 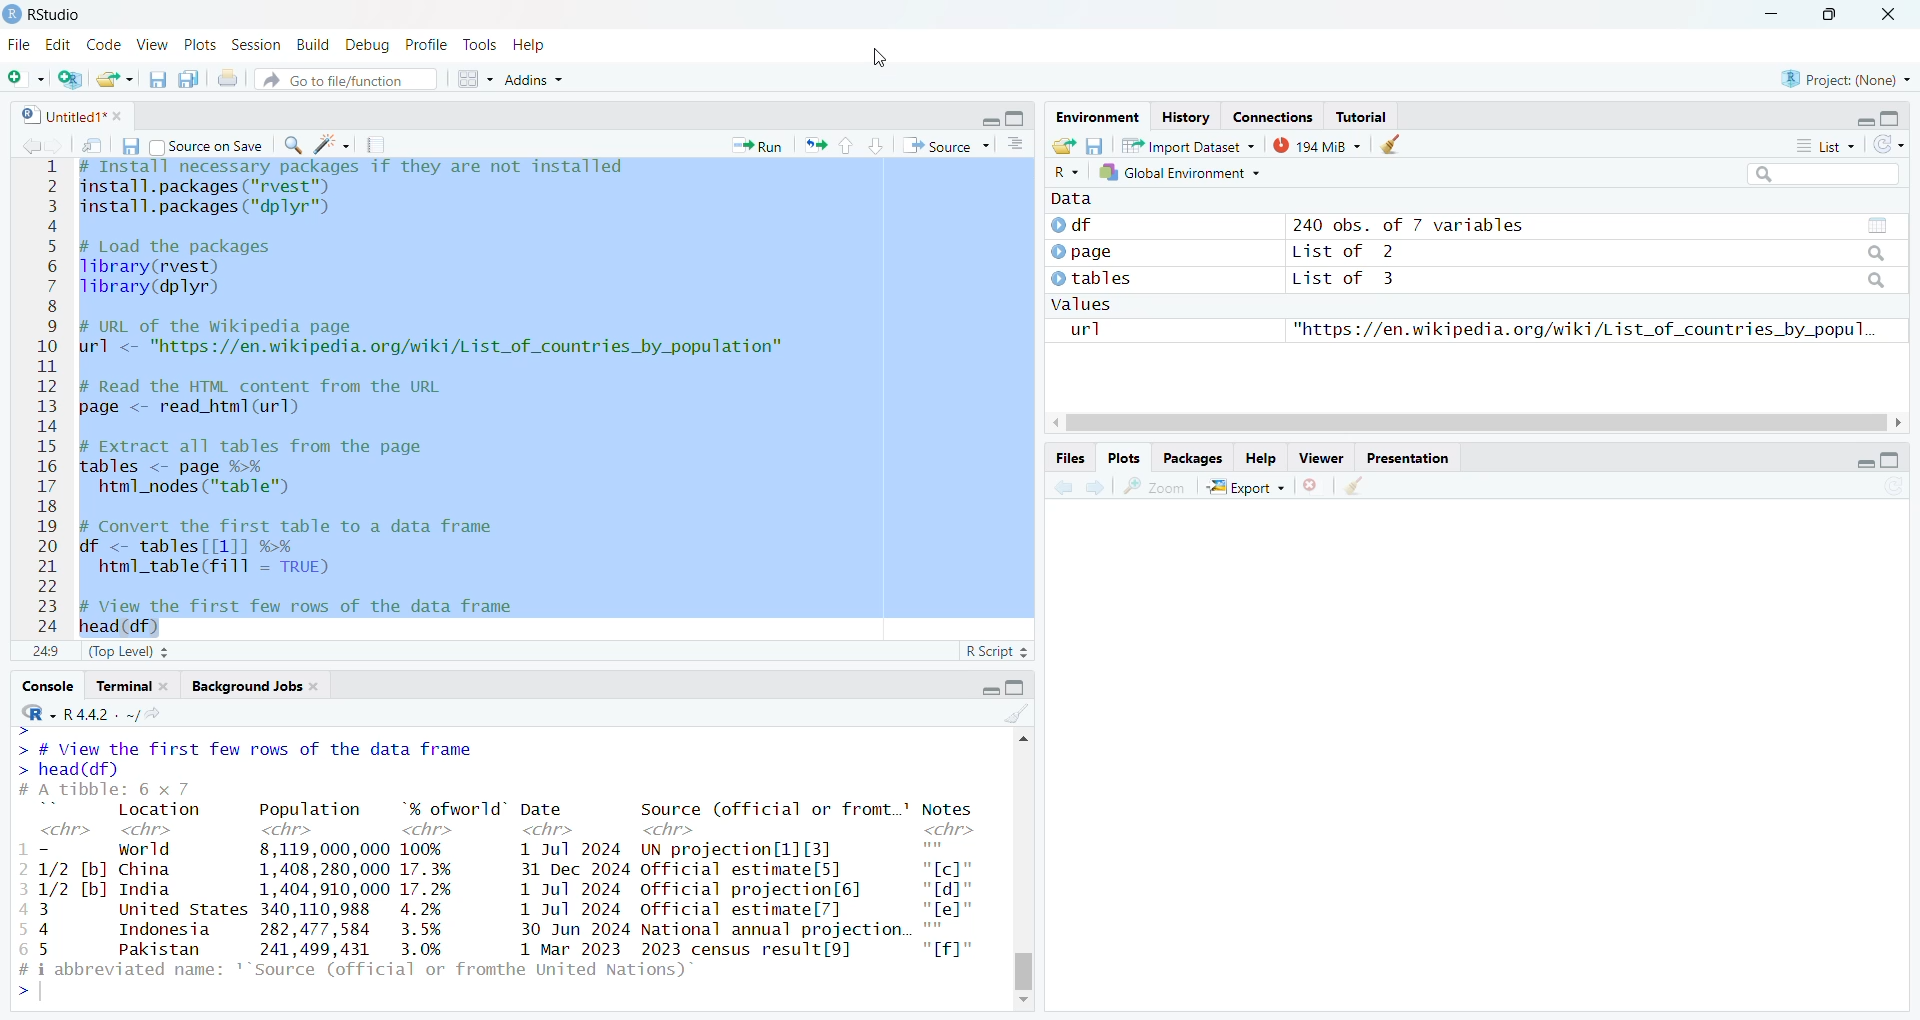 I want to click on # Convert the first table to a data frame df <- tables[[1]] %>% htm1_table(fill = TRUE), so click(x=316, y=550).